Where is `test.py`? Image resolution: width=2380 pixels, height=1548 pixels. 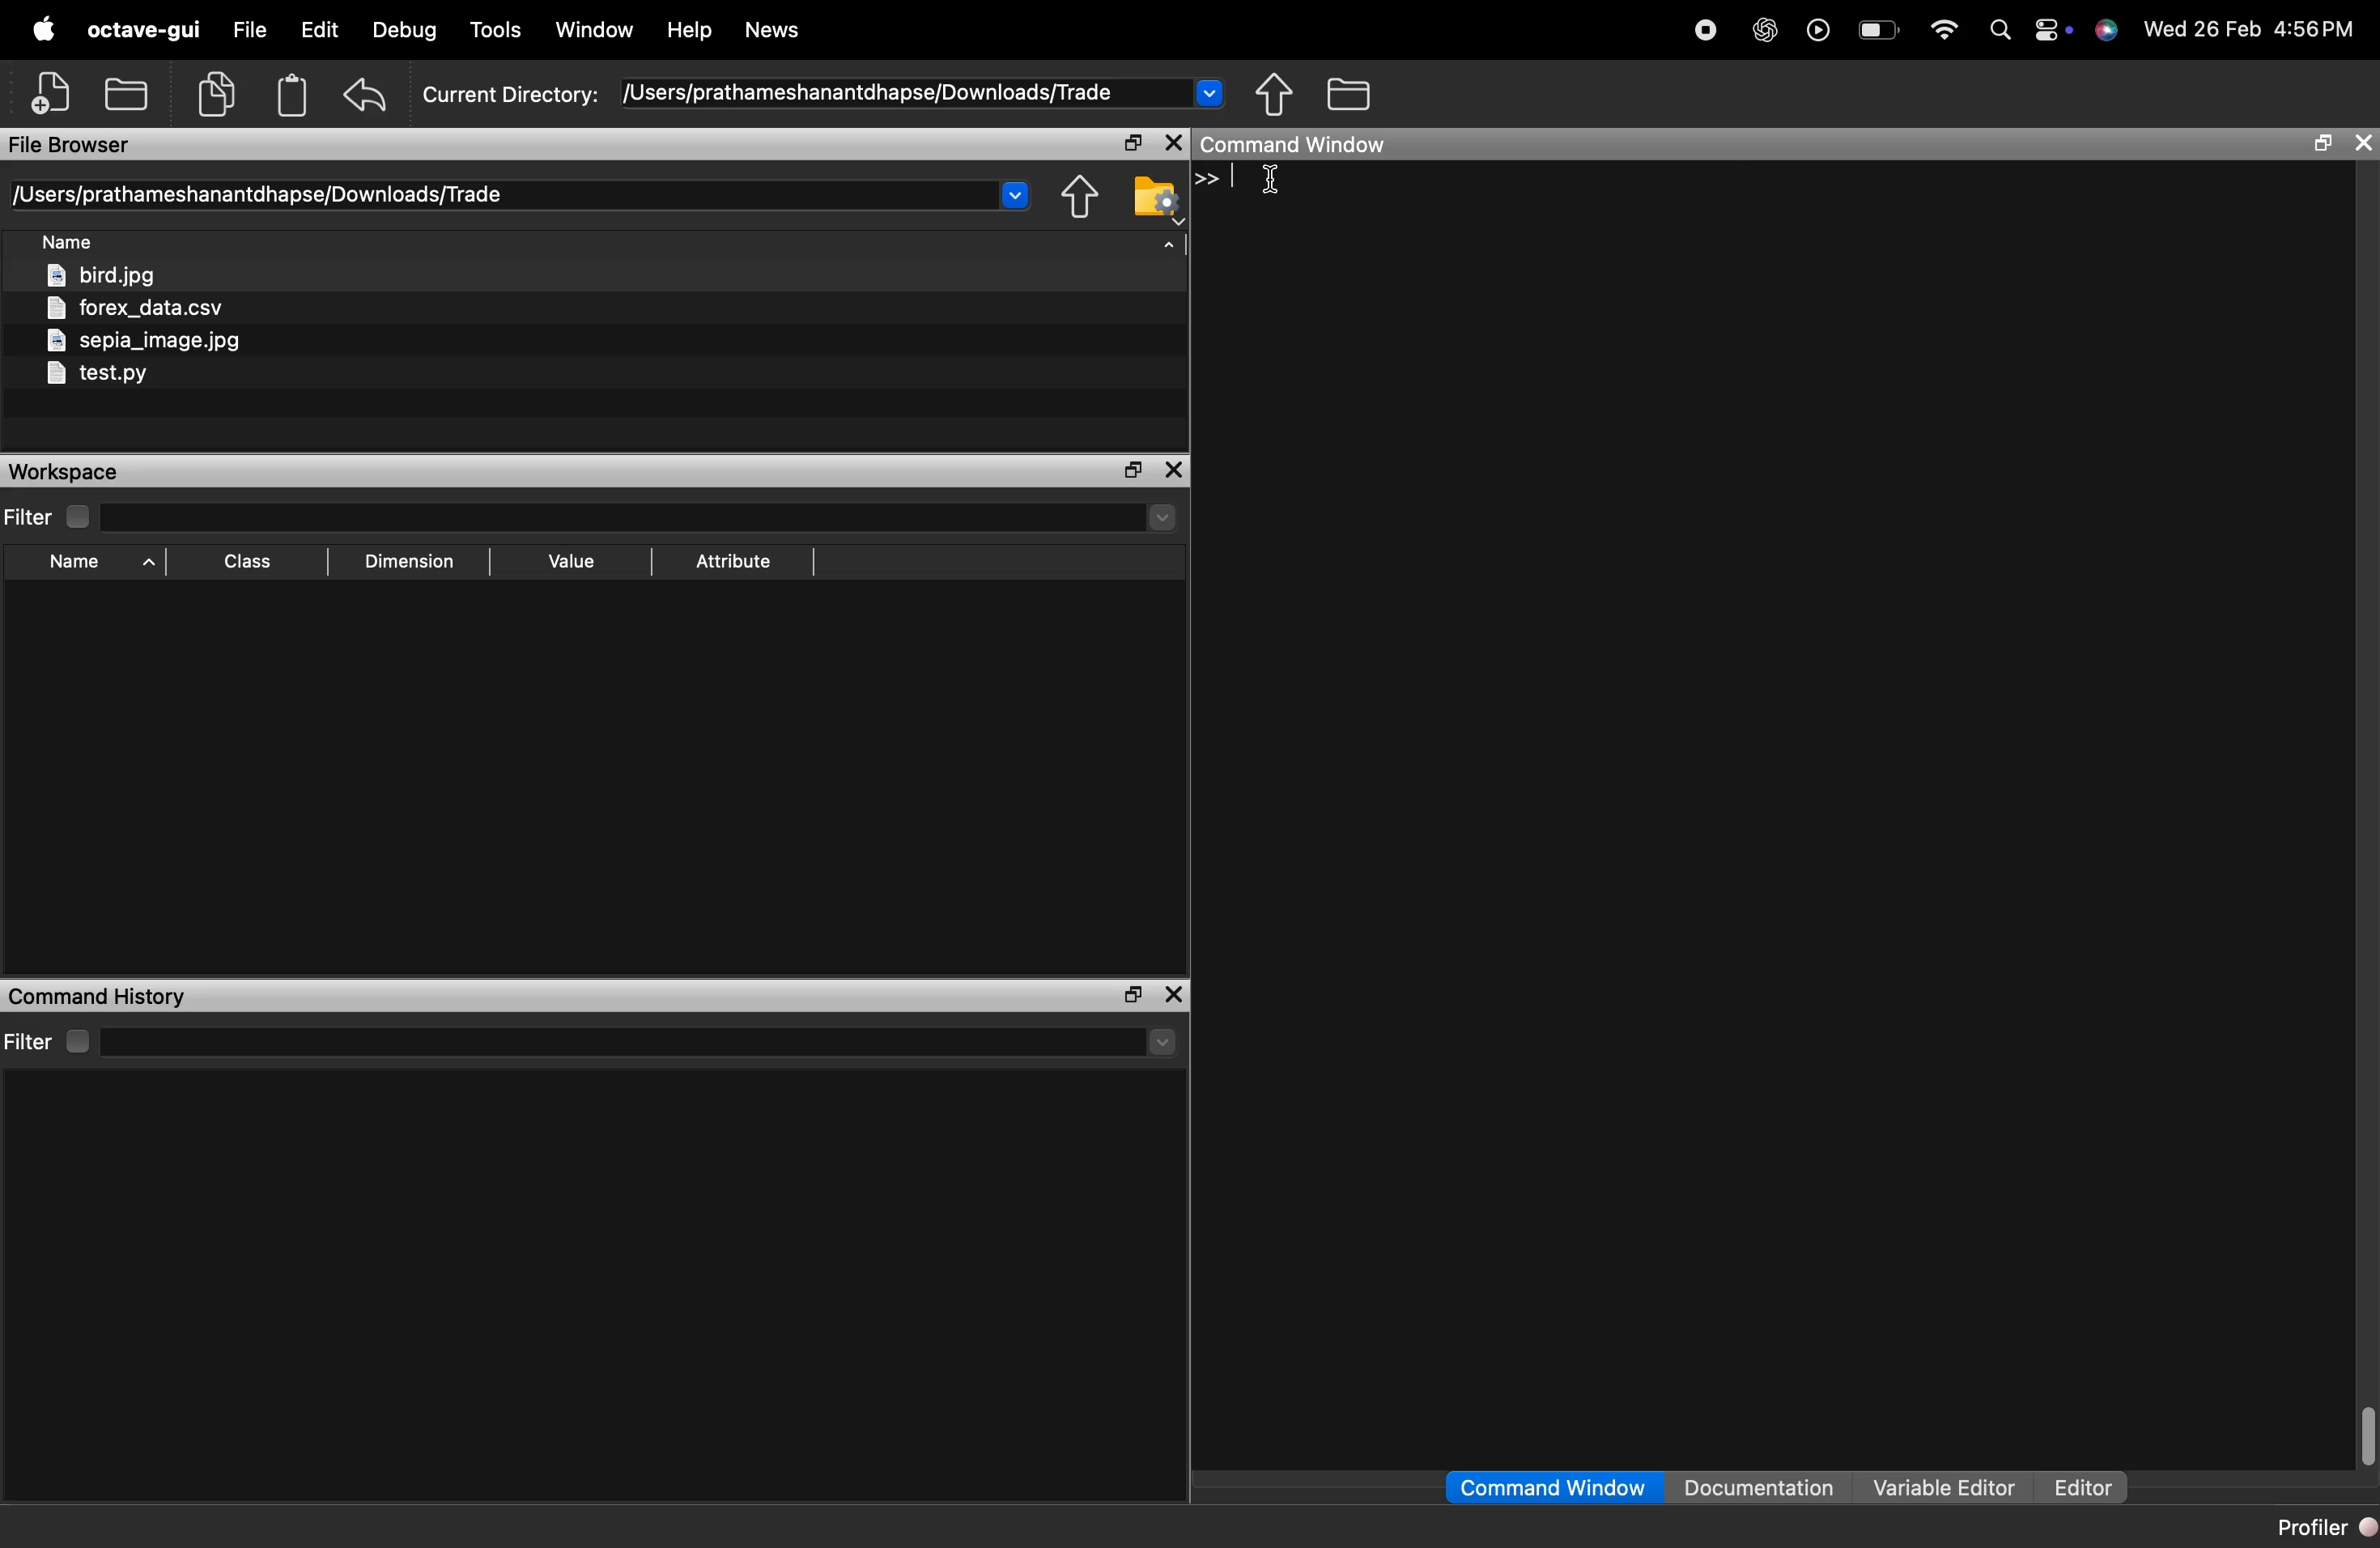 test.py is located at coordinates (97, 375).